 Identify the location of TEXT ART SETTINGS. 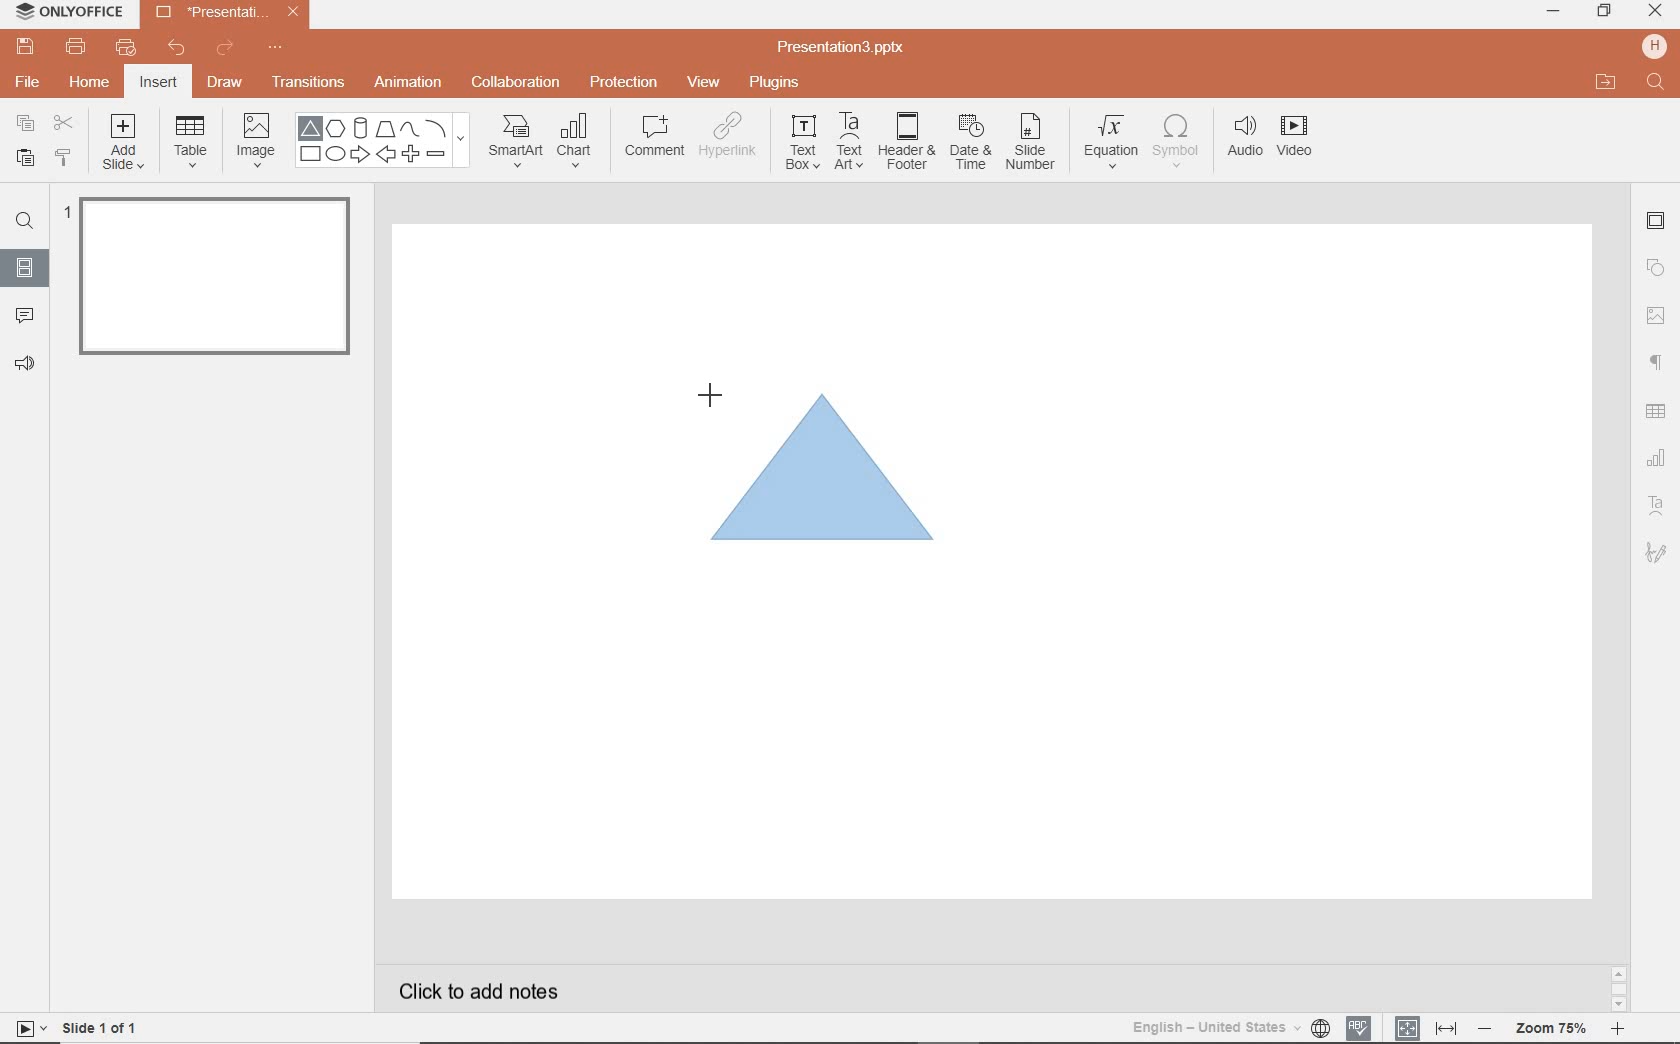
(1657, 507).